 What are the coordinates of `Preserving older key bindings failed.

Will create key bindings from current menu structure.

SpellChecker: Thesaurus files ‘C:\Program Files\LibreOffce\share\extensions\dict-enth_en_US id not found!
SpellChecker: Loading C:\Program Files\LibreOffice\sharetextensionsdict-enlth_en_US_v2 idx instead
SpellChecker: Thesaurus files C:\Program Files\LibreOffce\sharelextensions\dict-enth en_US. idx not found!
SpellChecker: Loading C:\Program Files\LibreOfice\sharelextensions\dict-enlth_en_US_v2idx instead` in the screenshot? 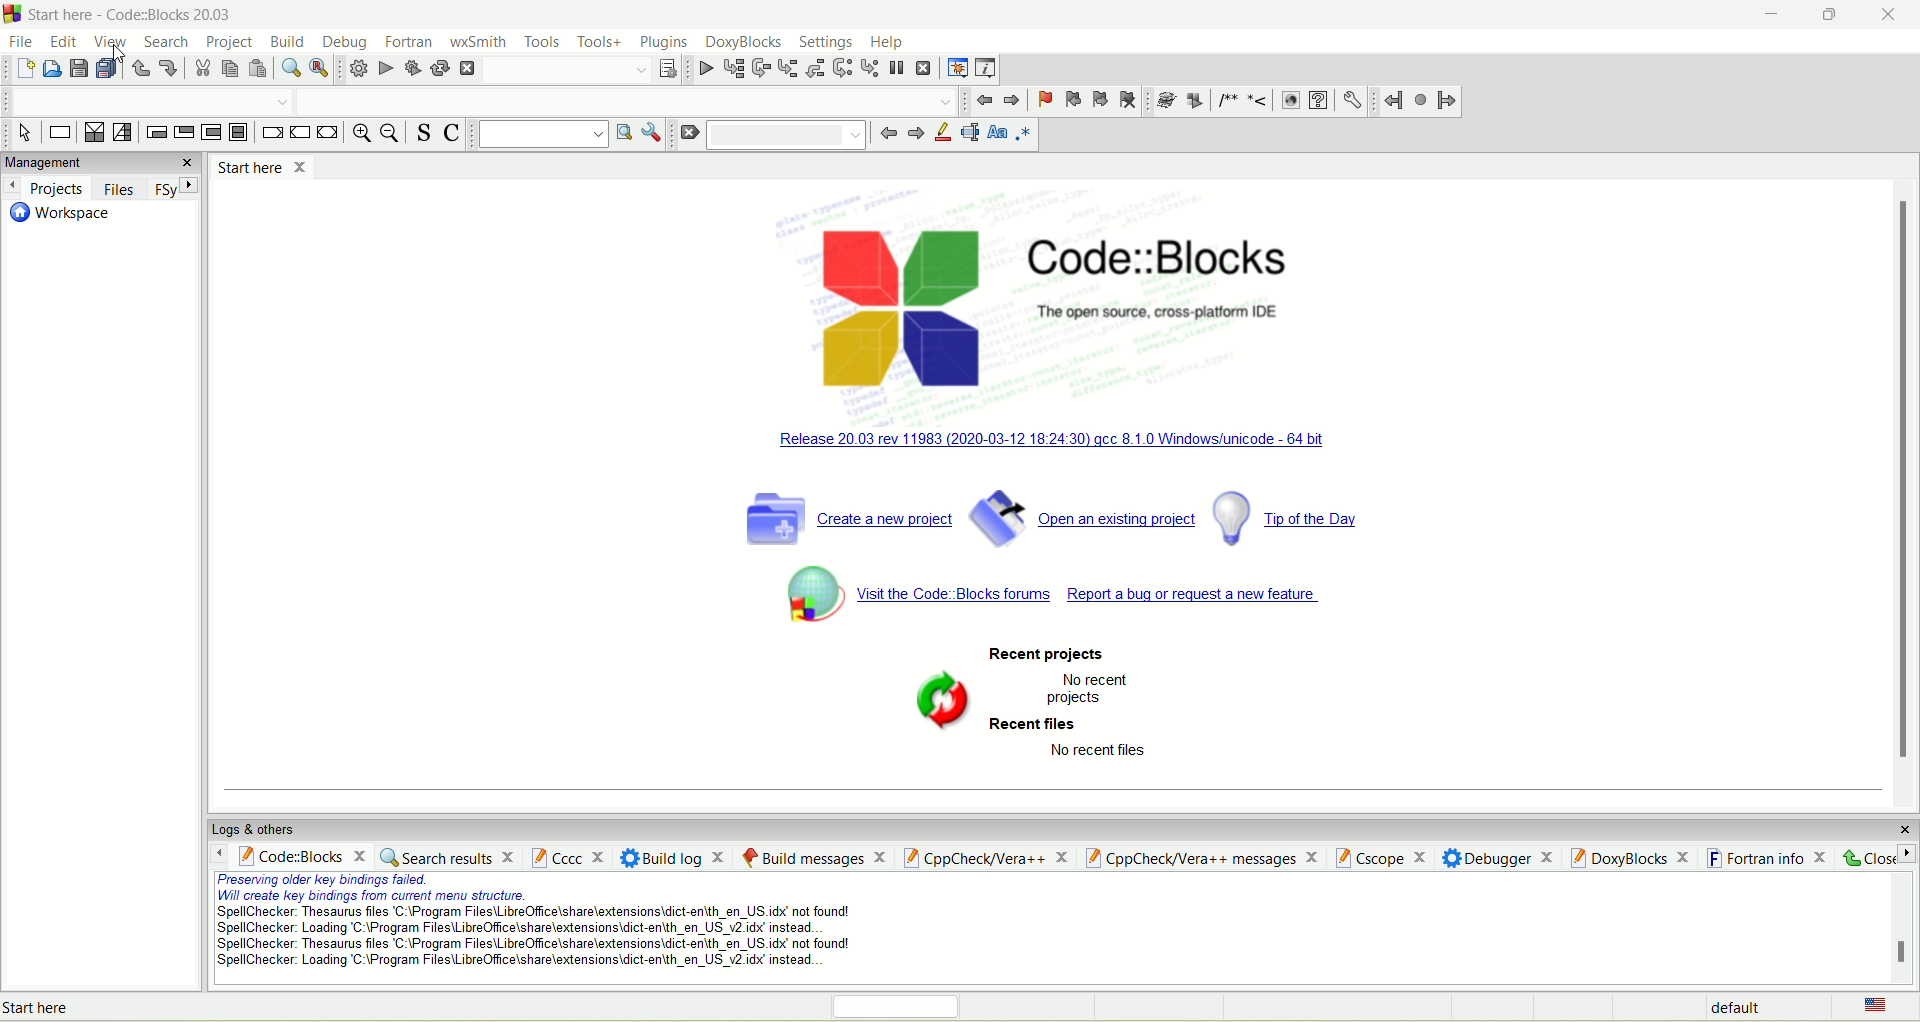 It's located at (524, 926).